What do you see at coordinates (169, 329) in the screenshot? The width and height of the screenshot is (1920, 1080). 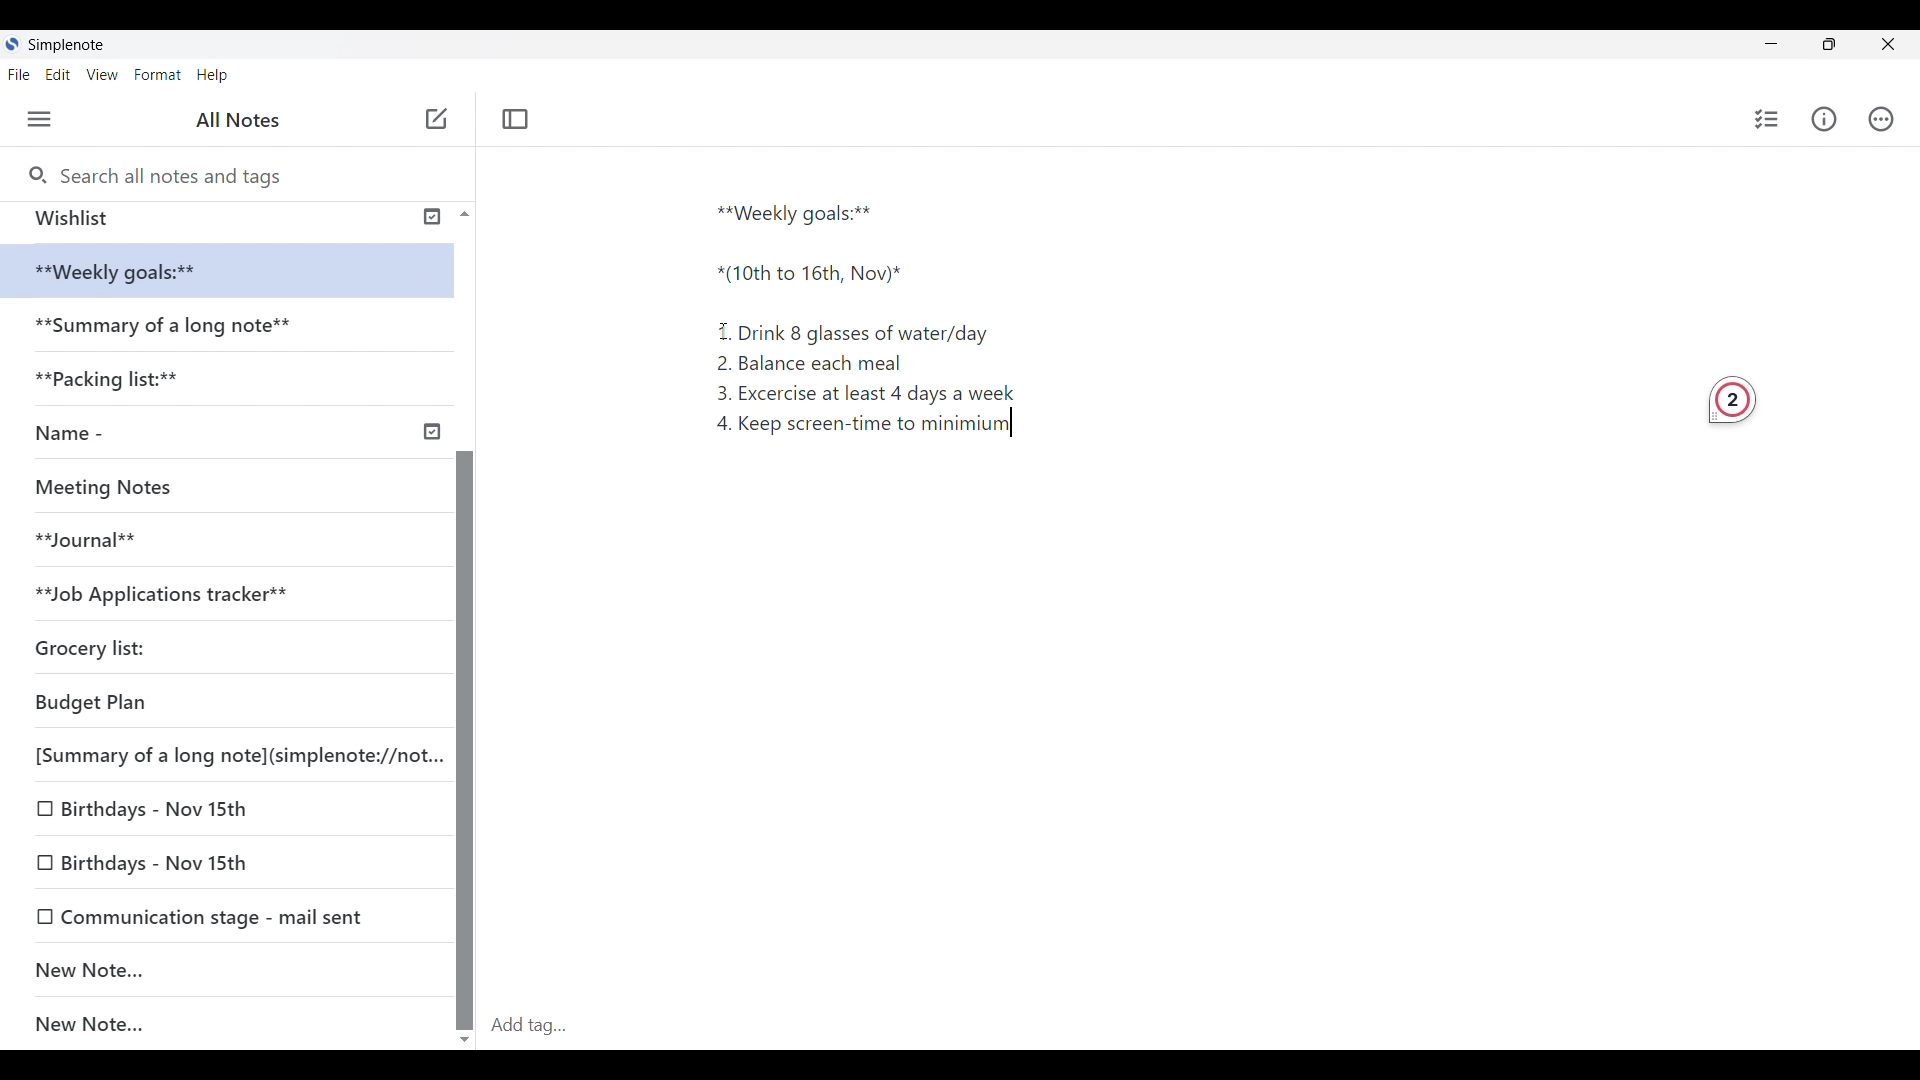 I see `**Summary of a long note**` at bounding box center [169, 329].